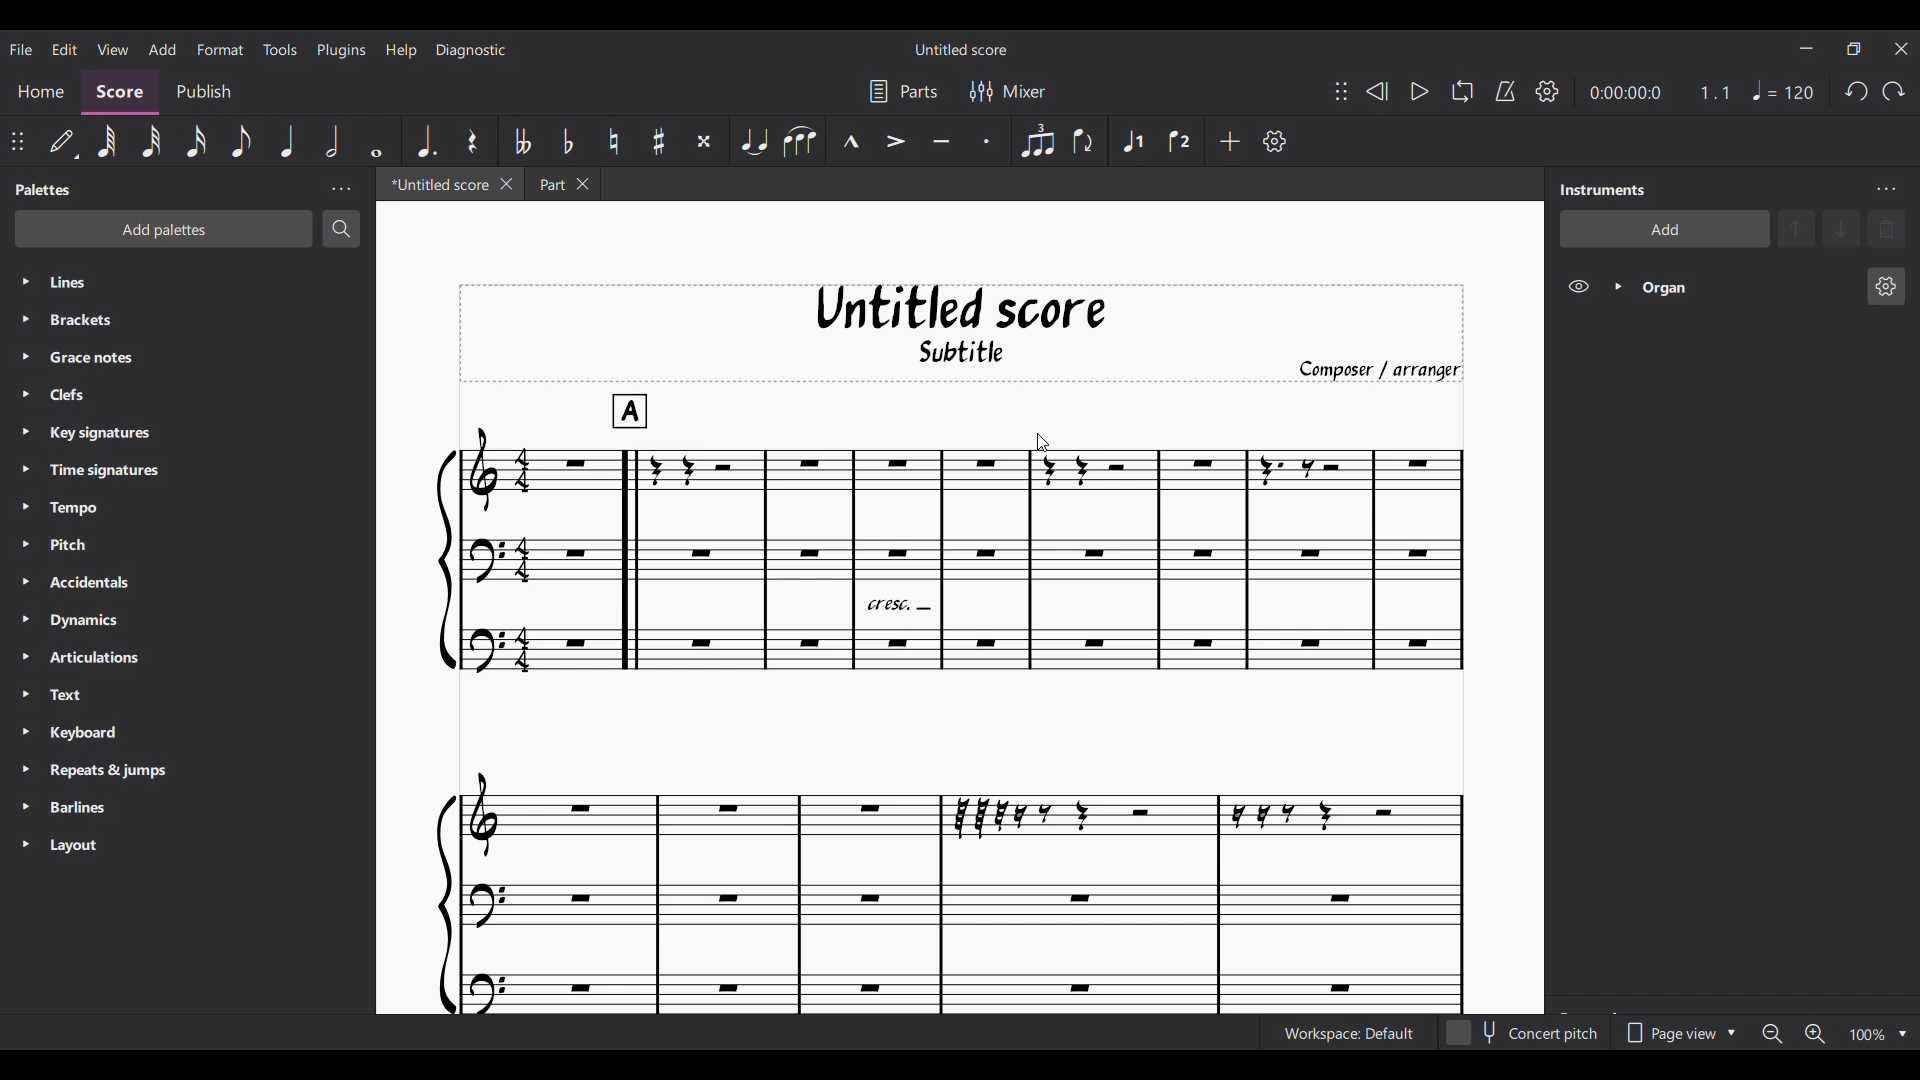 The height and width of the screenshot is (1080, 1920). What do you see at coordinates (106, 143) in the screenshot?
I see `64th note` at bounding box center [106, 143].